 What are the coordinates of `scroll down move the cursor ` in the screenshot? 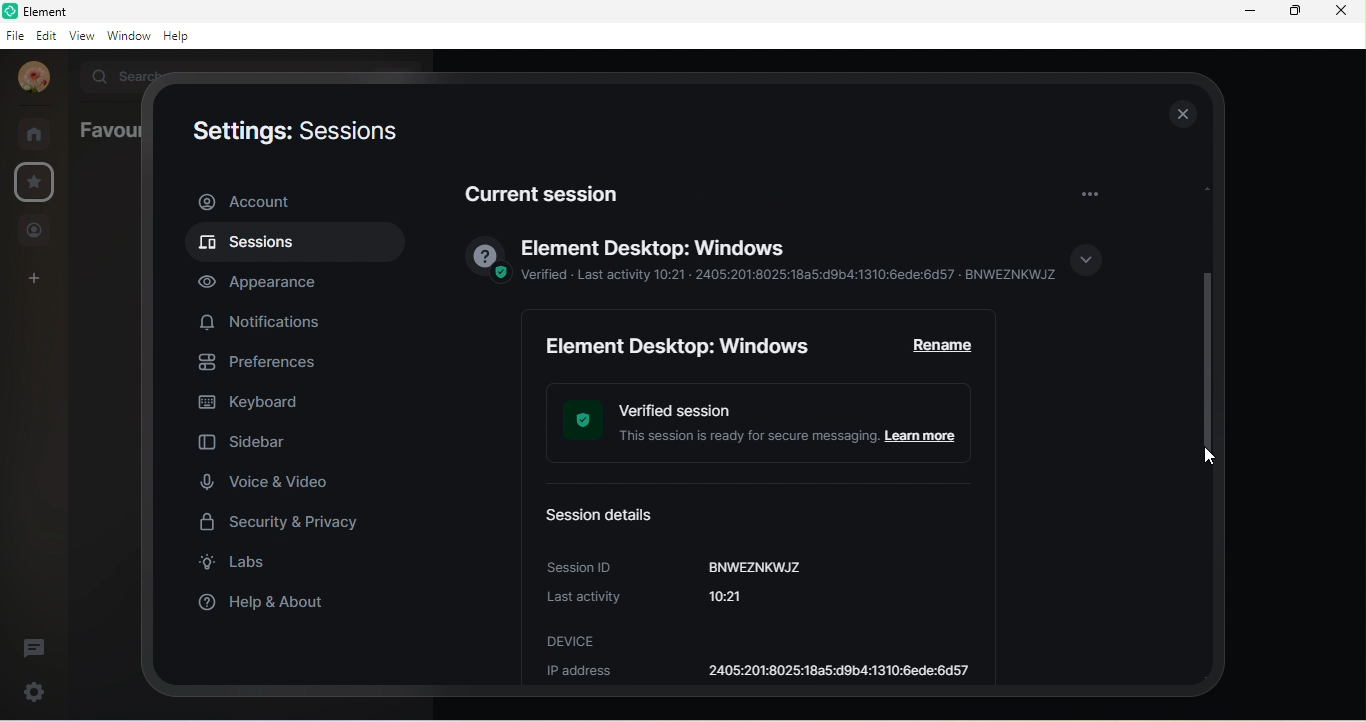 It's located at (1210, 457).